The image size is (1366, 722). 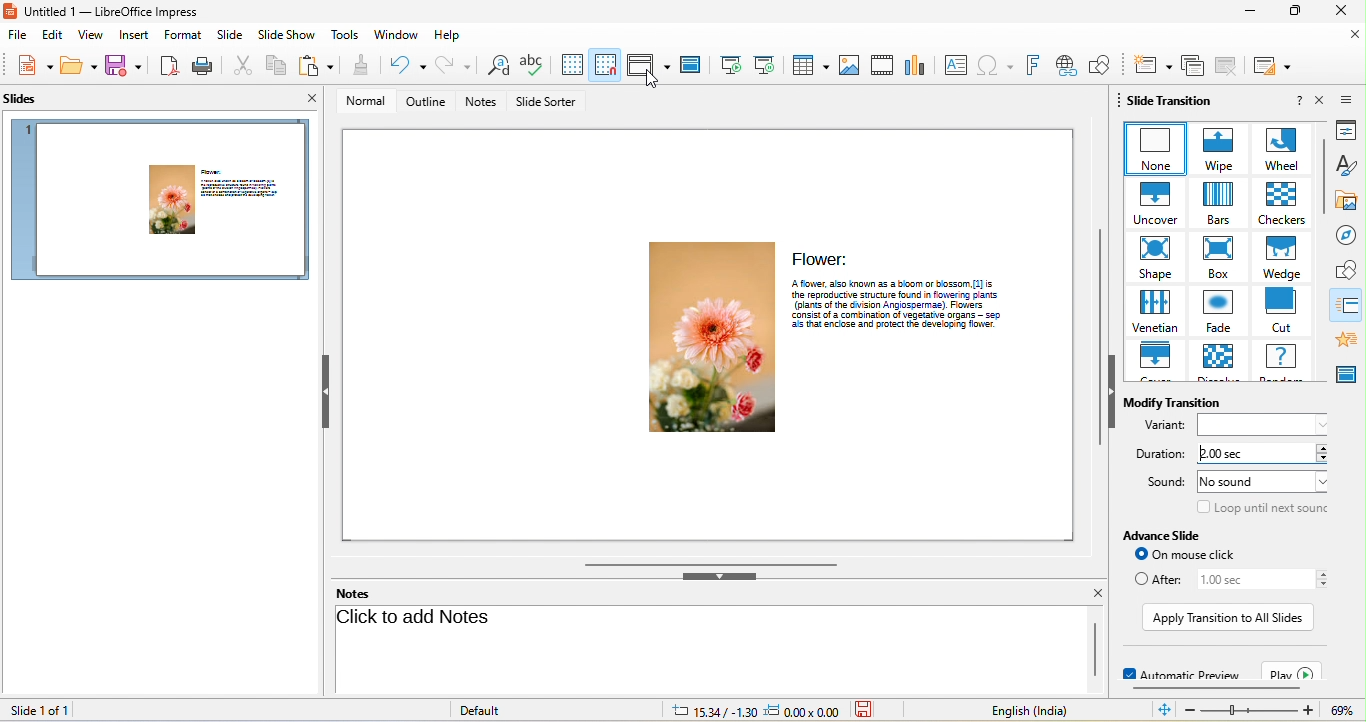 What do you see at coordinates (1162, 480) in the screenshot?
I see `sound` at bounding box center [1162, 480].